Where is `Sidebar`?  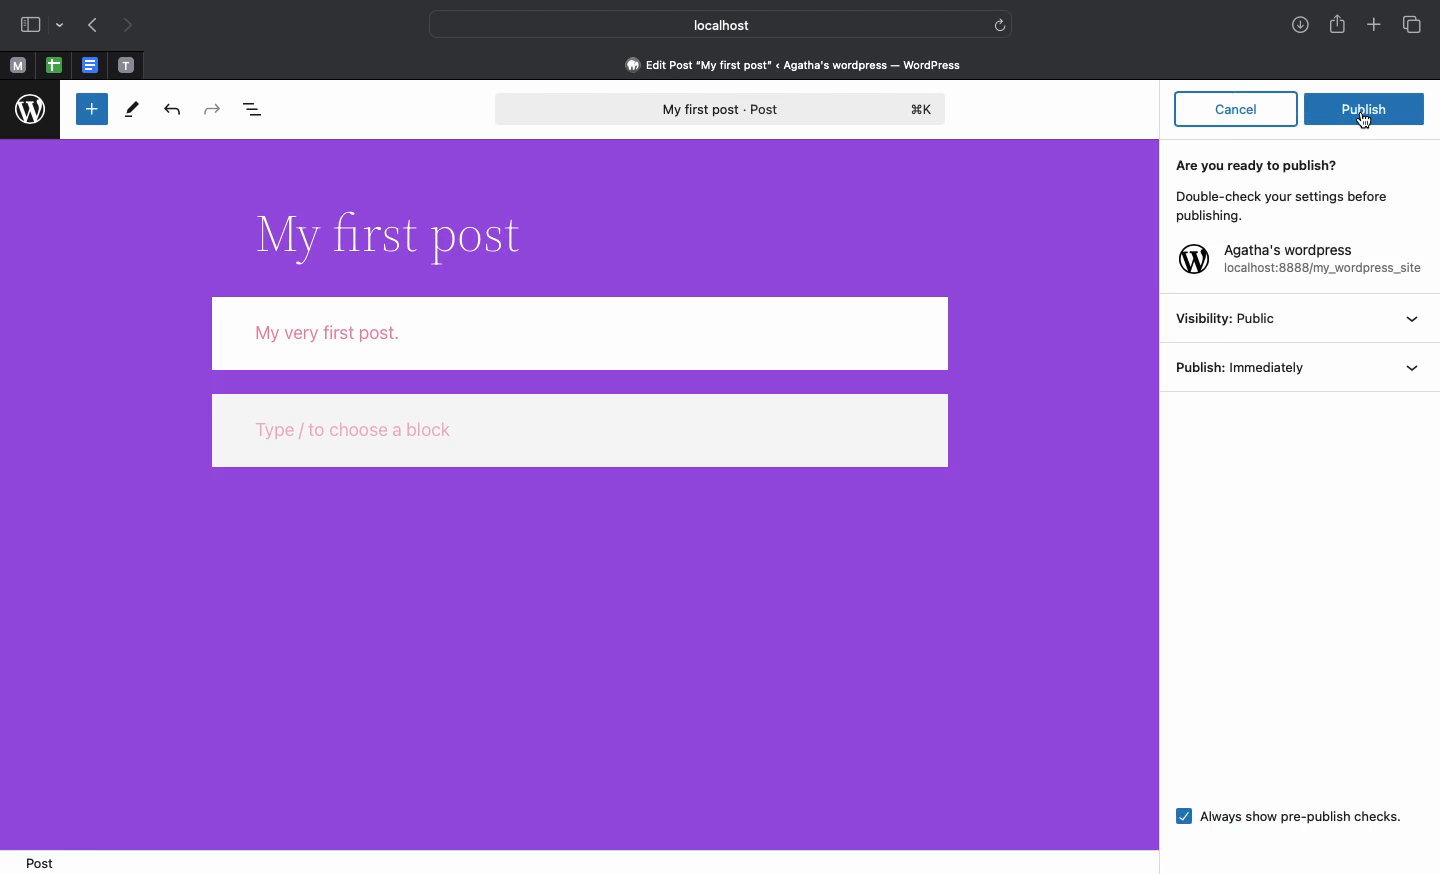
Sidebar is located at coordinates (29, 24).